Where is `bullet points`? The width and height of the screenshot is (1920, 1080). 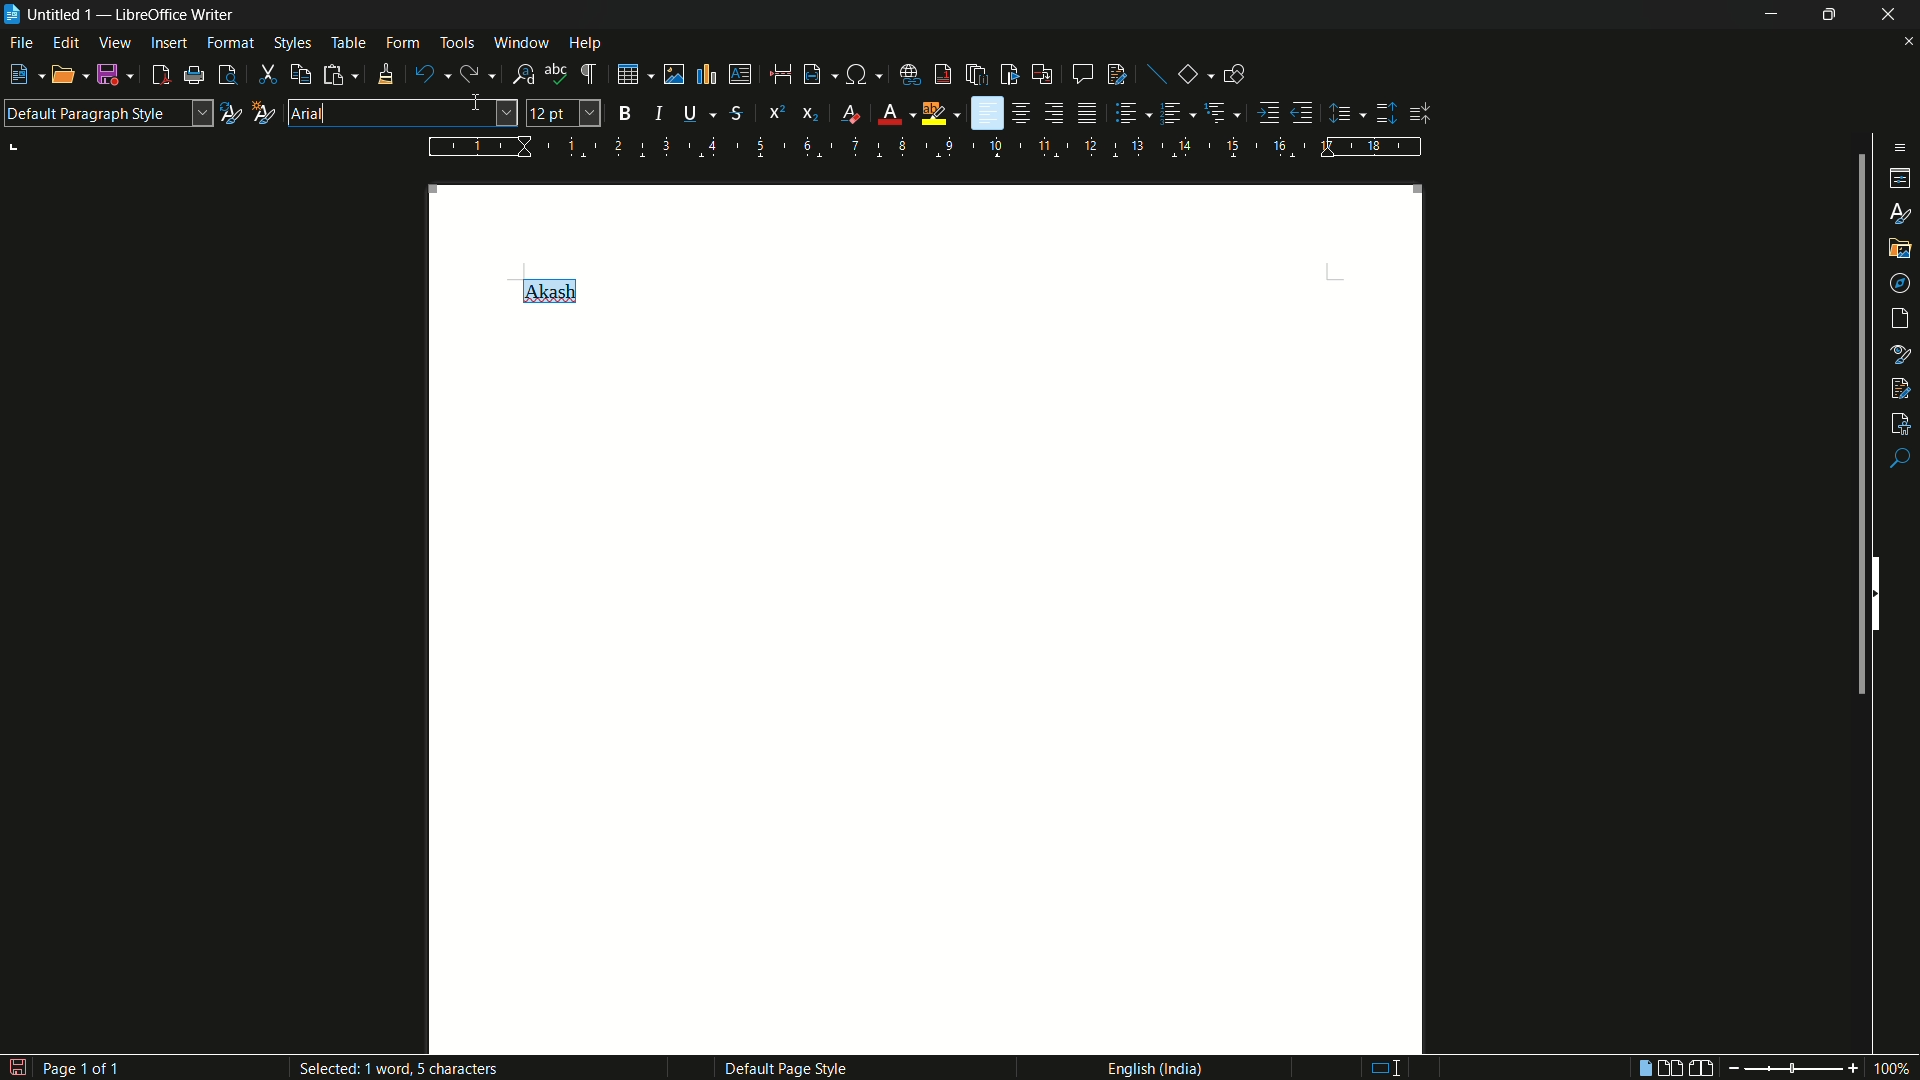
bullet points is located at coordinates (1127, 114).